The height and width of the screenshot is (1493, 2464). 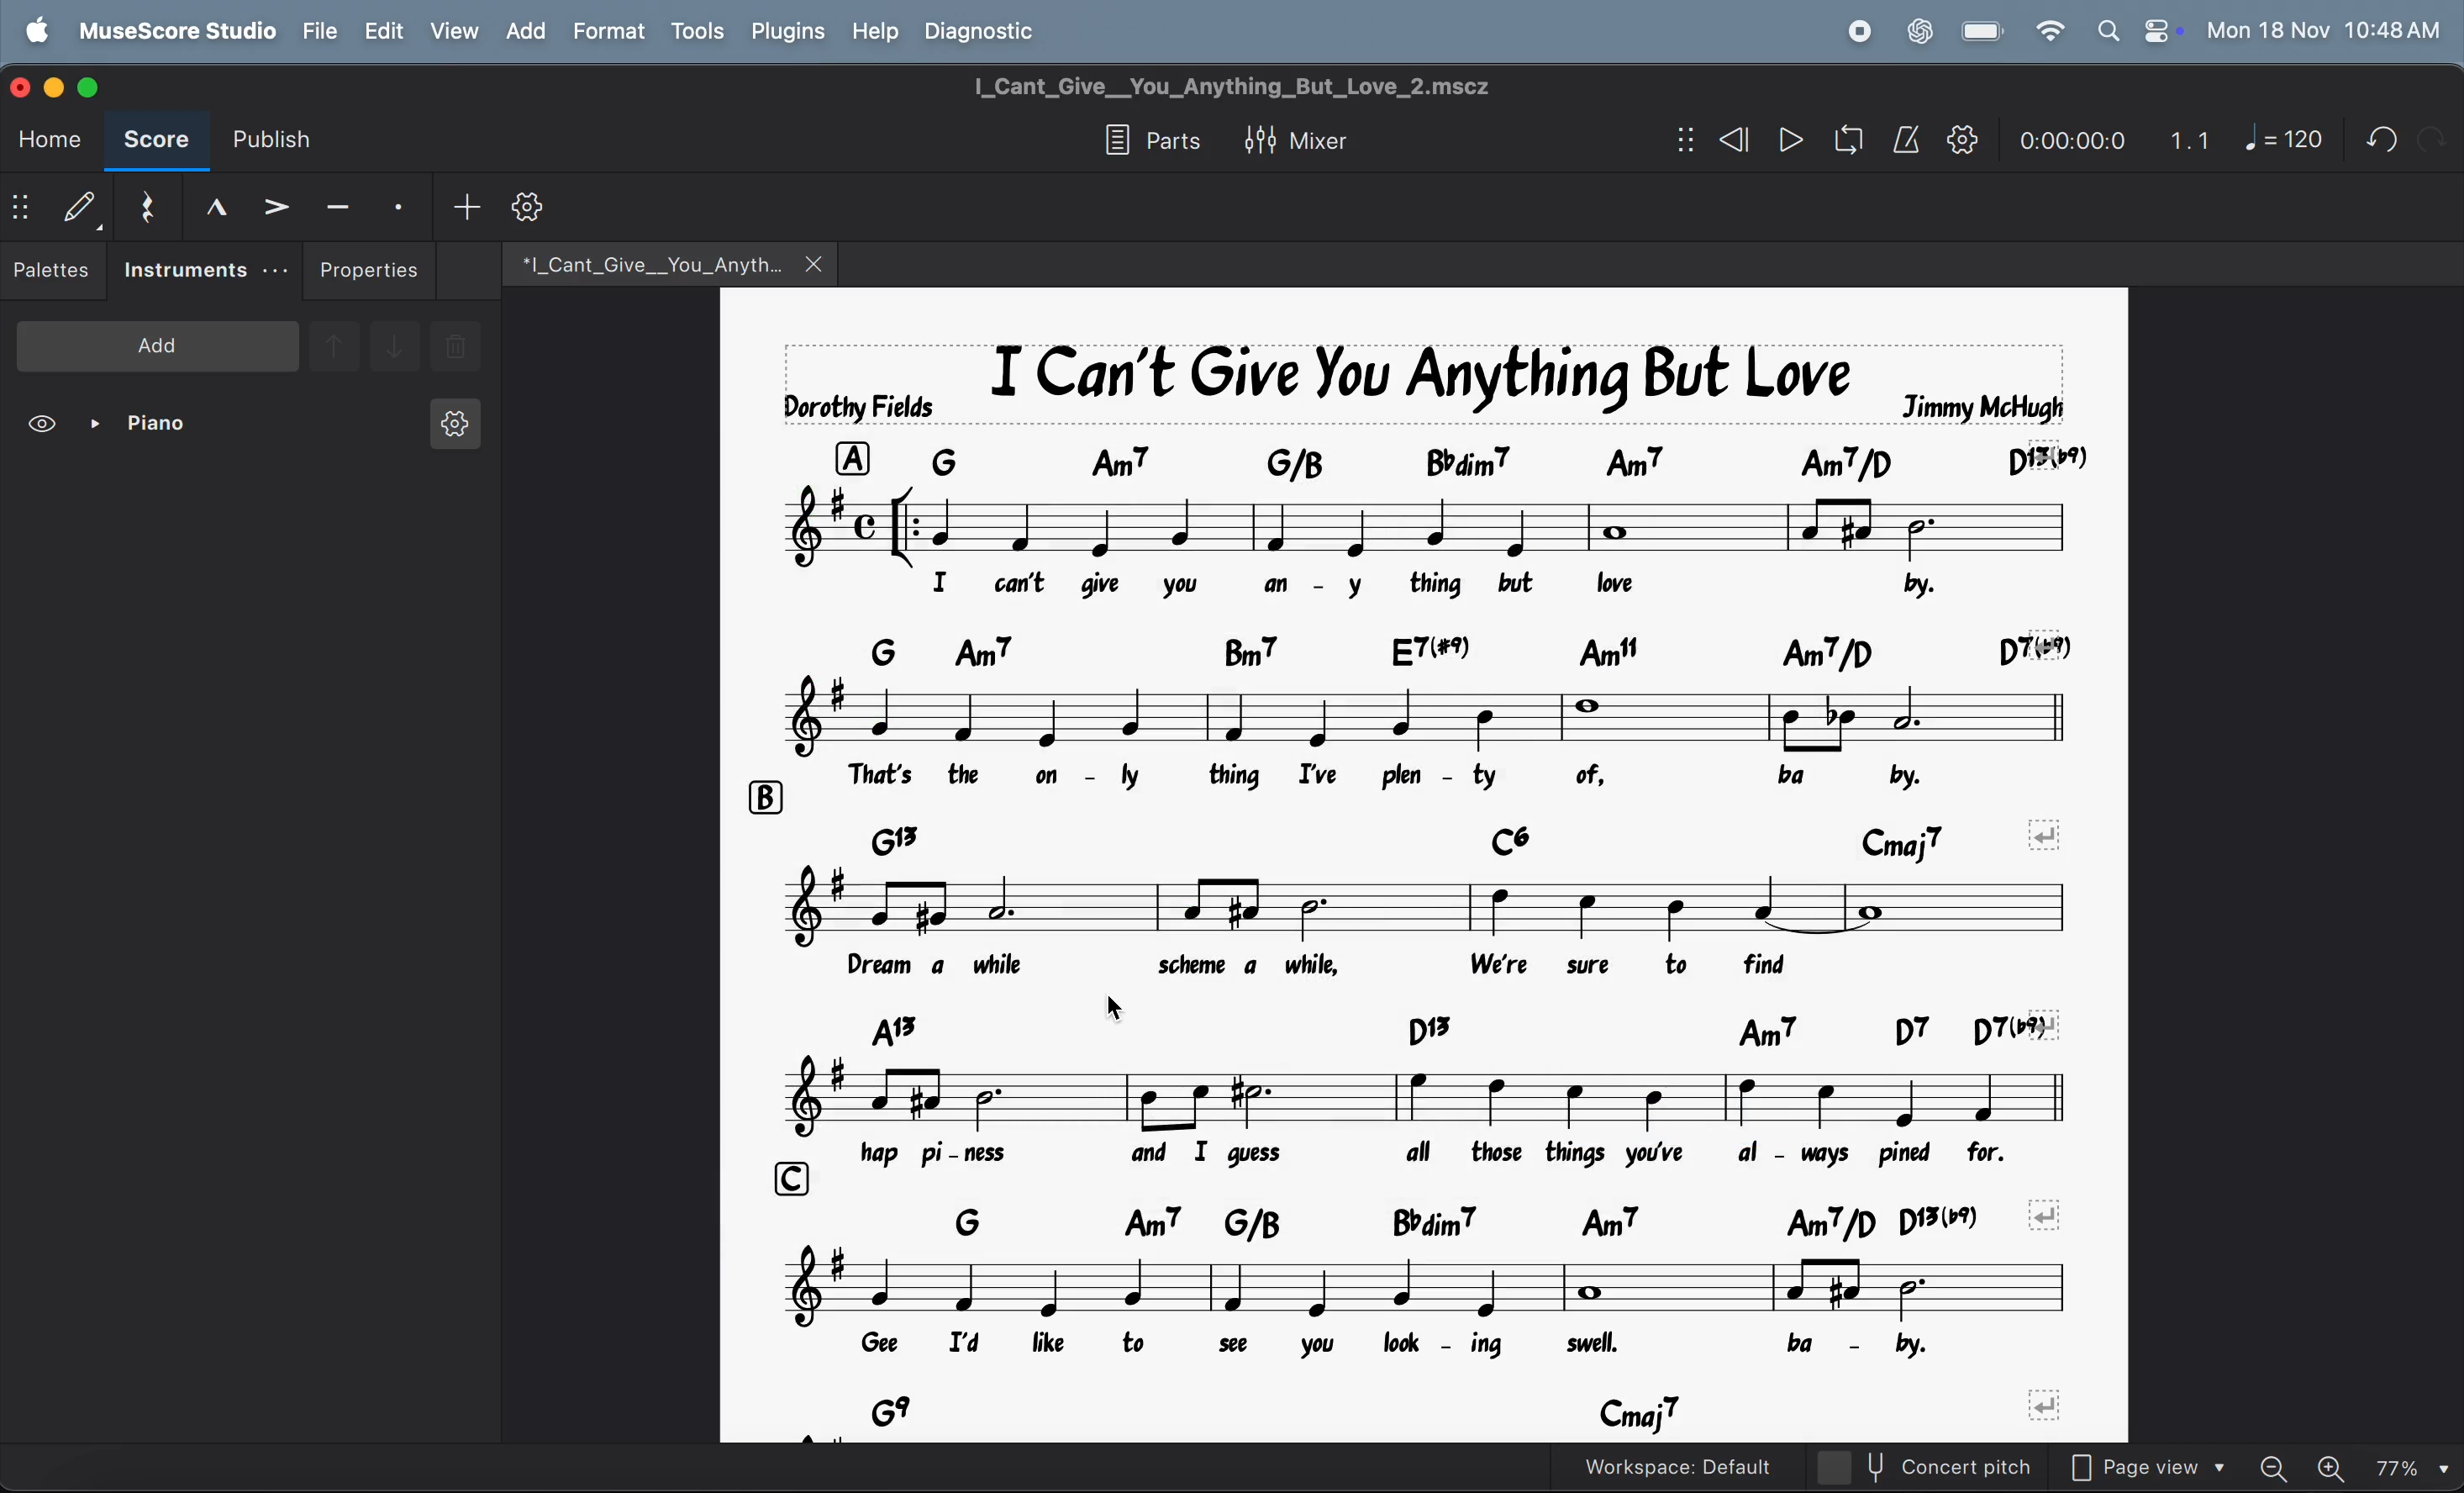 What do you see at coordinates (532, 207) in the screenshot?
I see `toolbar setting` at bounding box center [532, 207].